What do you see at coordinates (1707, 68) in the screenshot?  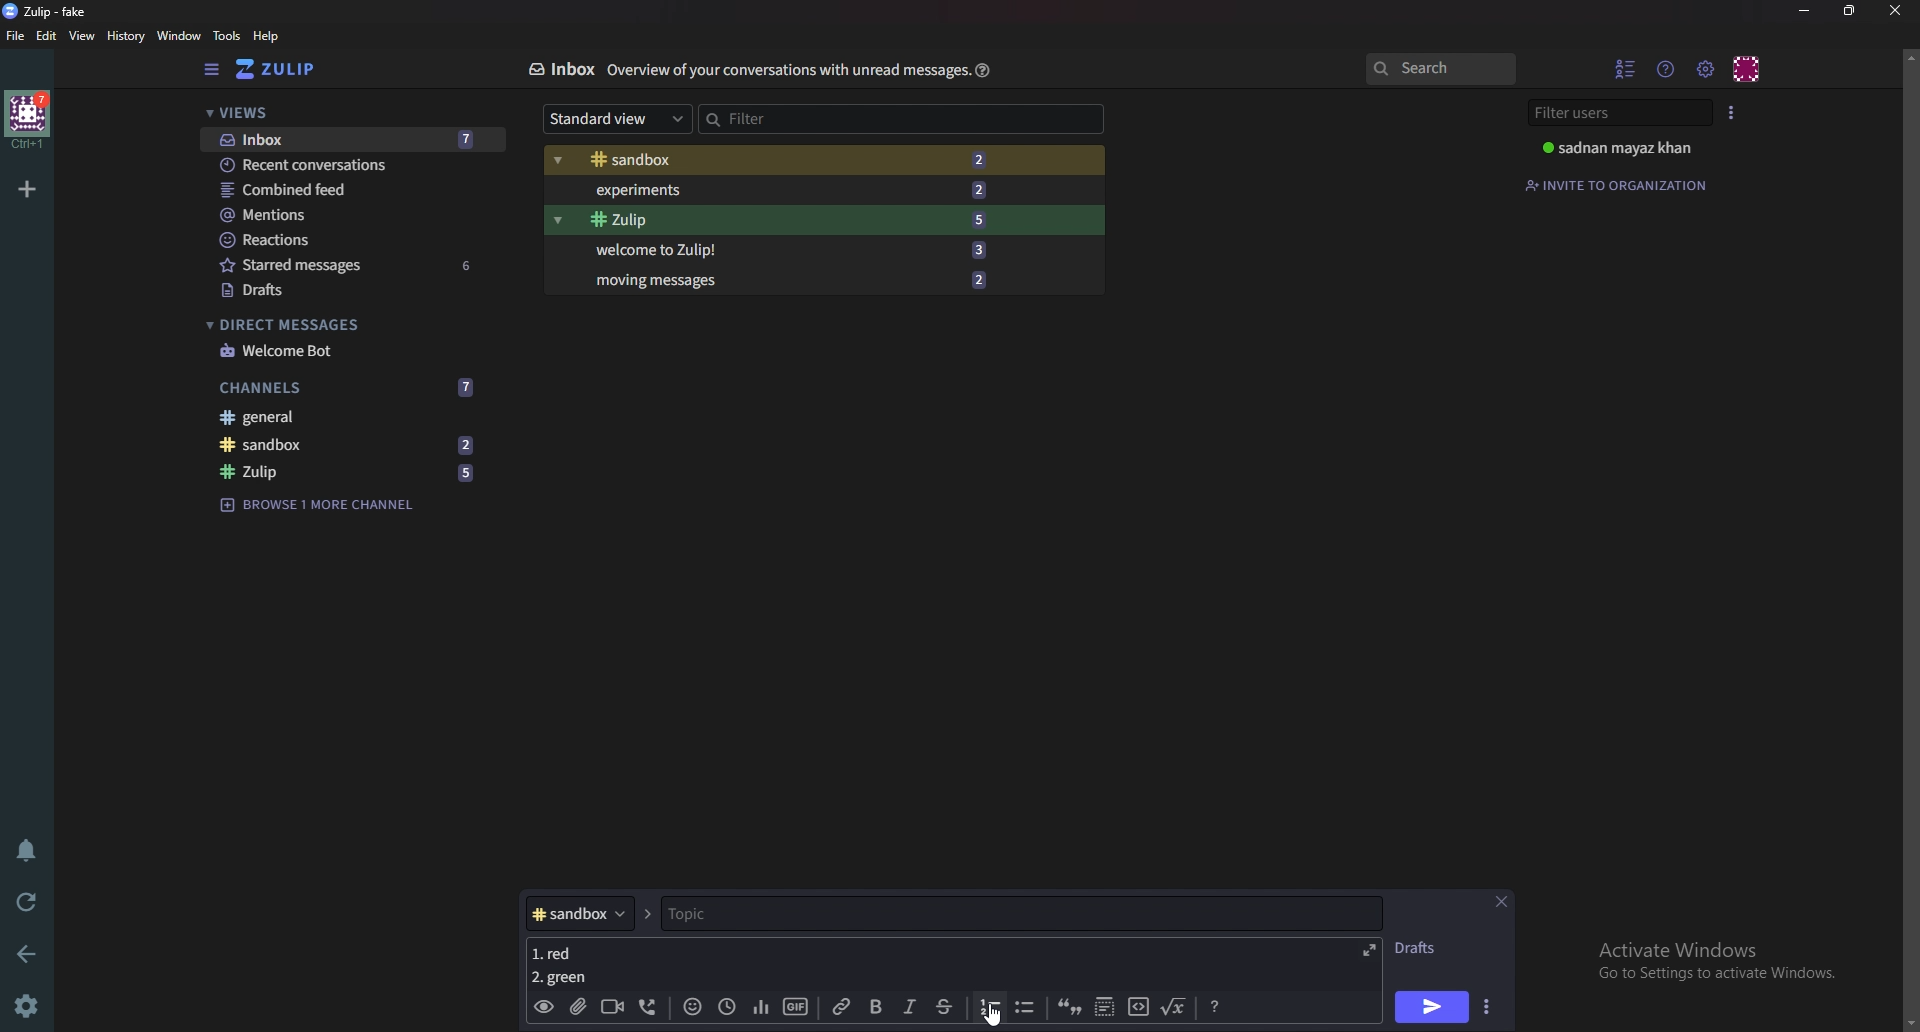 I see `main menu` at bounding box center [1707, 68].